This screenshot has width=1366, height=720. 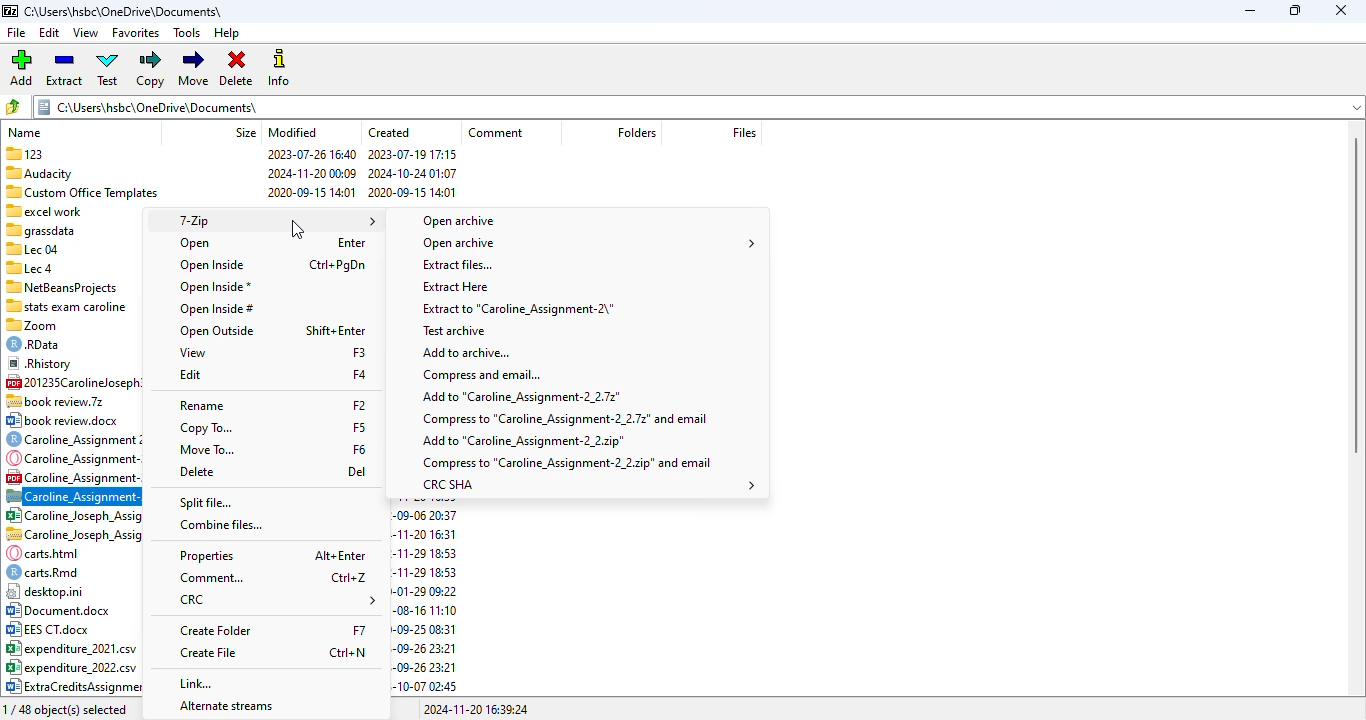 What do you see at coordinates (359, 449) in the screenshot?
I see `shortcut for move to` at bounding box center [359, 449].